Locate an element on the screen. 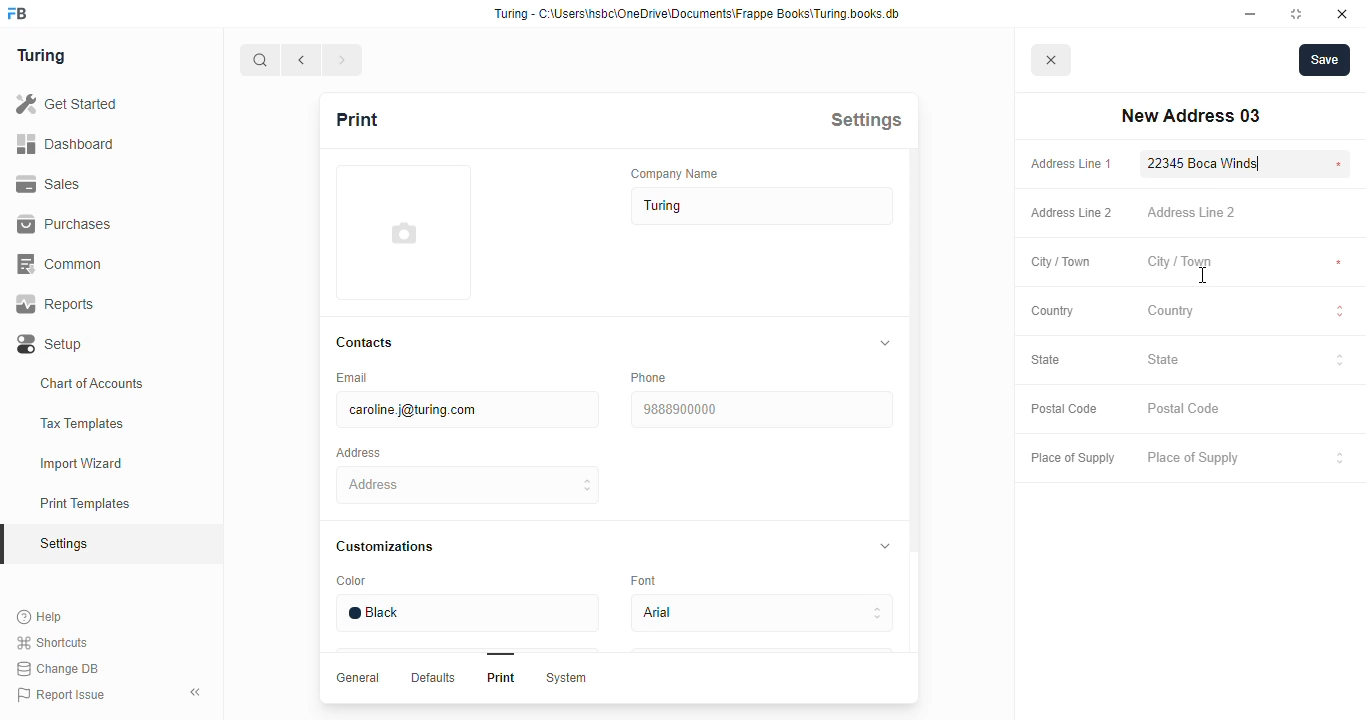 The width and height of the screenshot is (1366, 720). address is located at coordinates (358, 453).